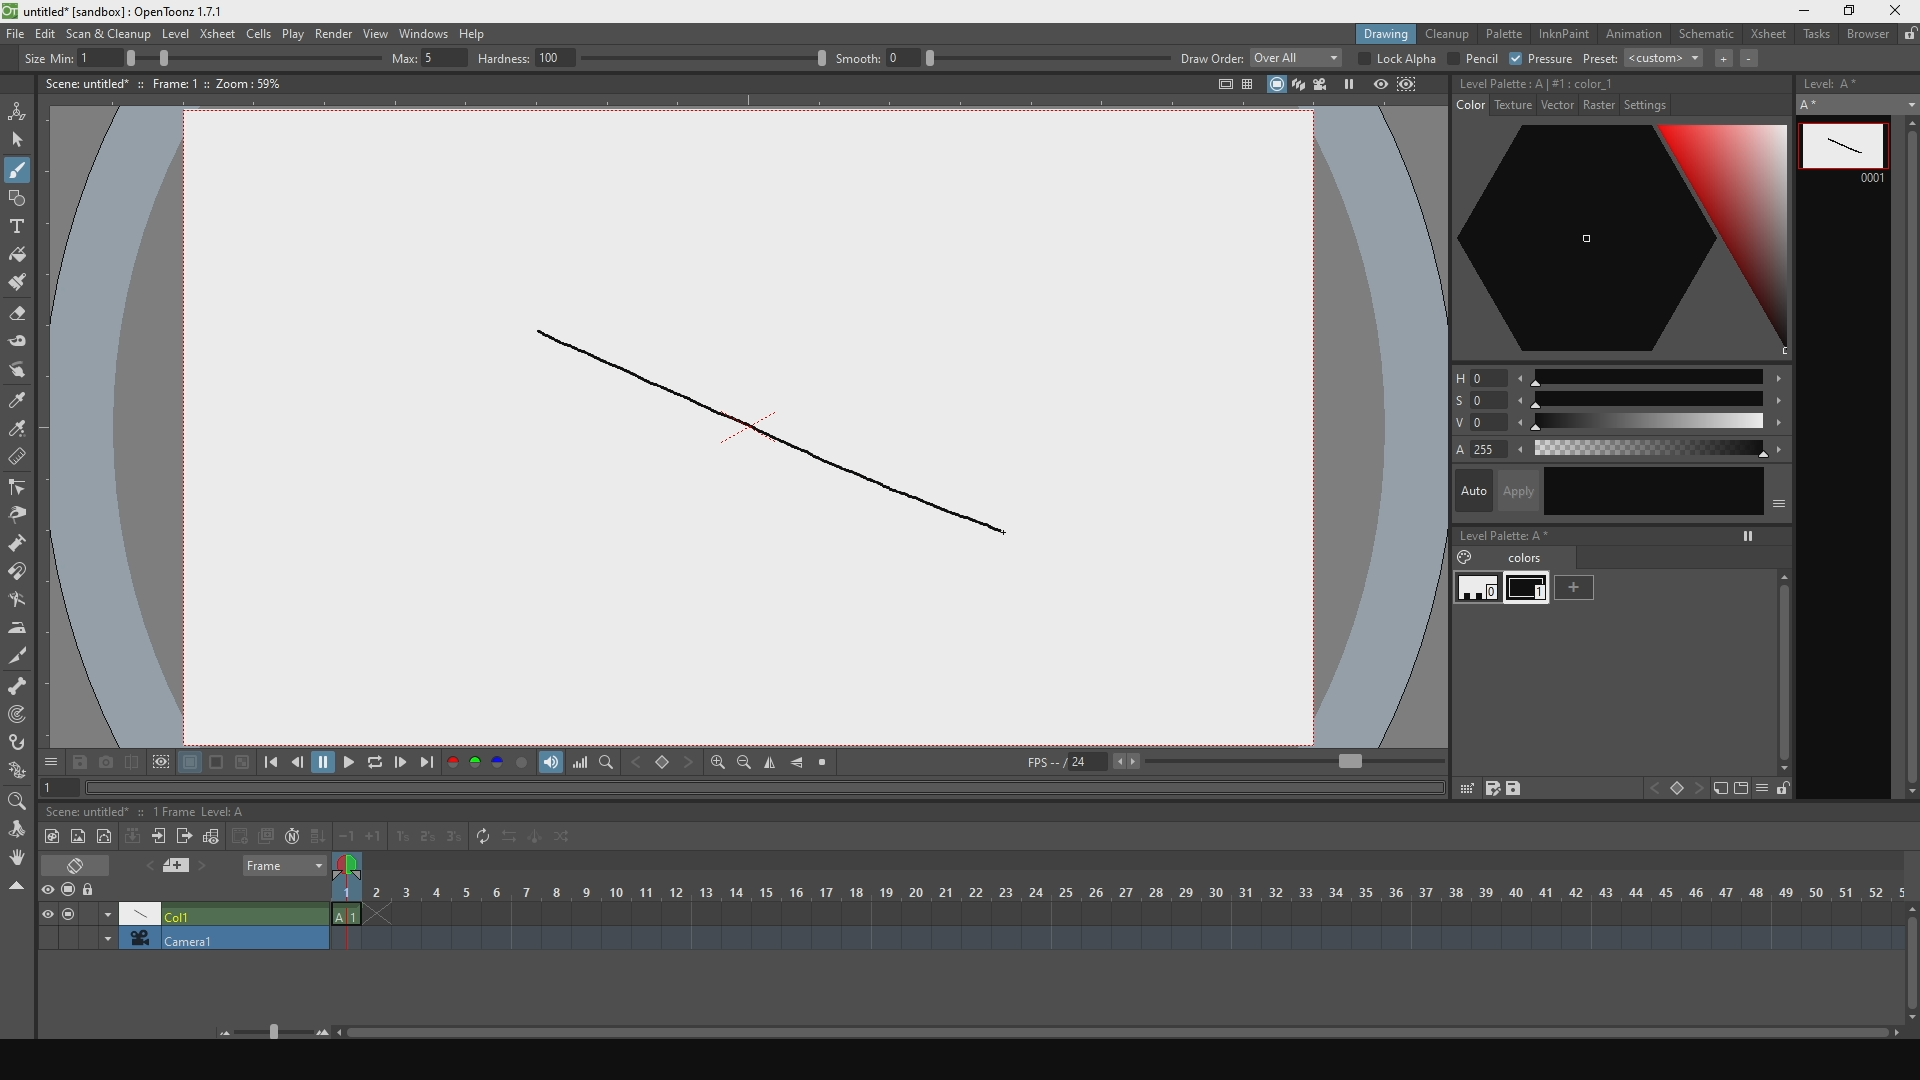  What do you see at coordinates (487, 766) in the screenshot?
I see `palette colors` at bounding box center [487, 766].